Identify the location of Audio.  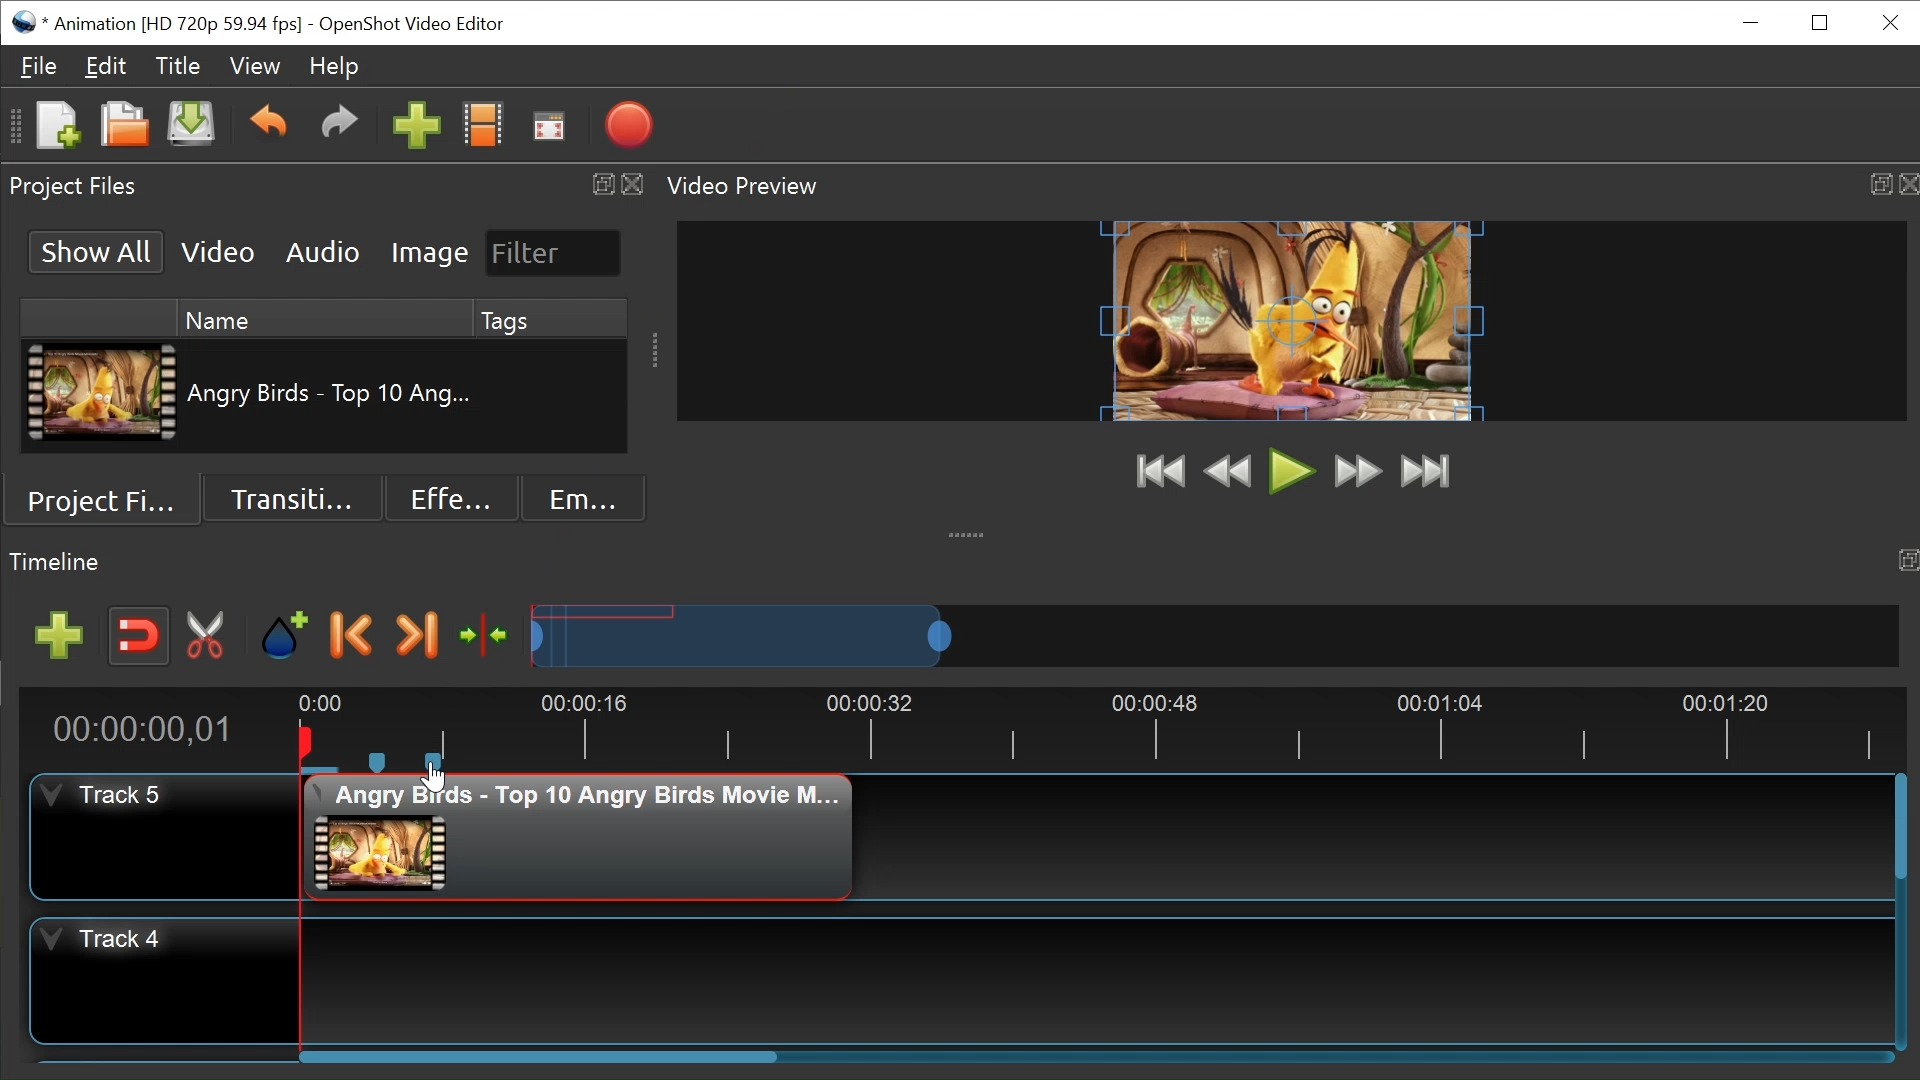
(322, 253).